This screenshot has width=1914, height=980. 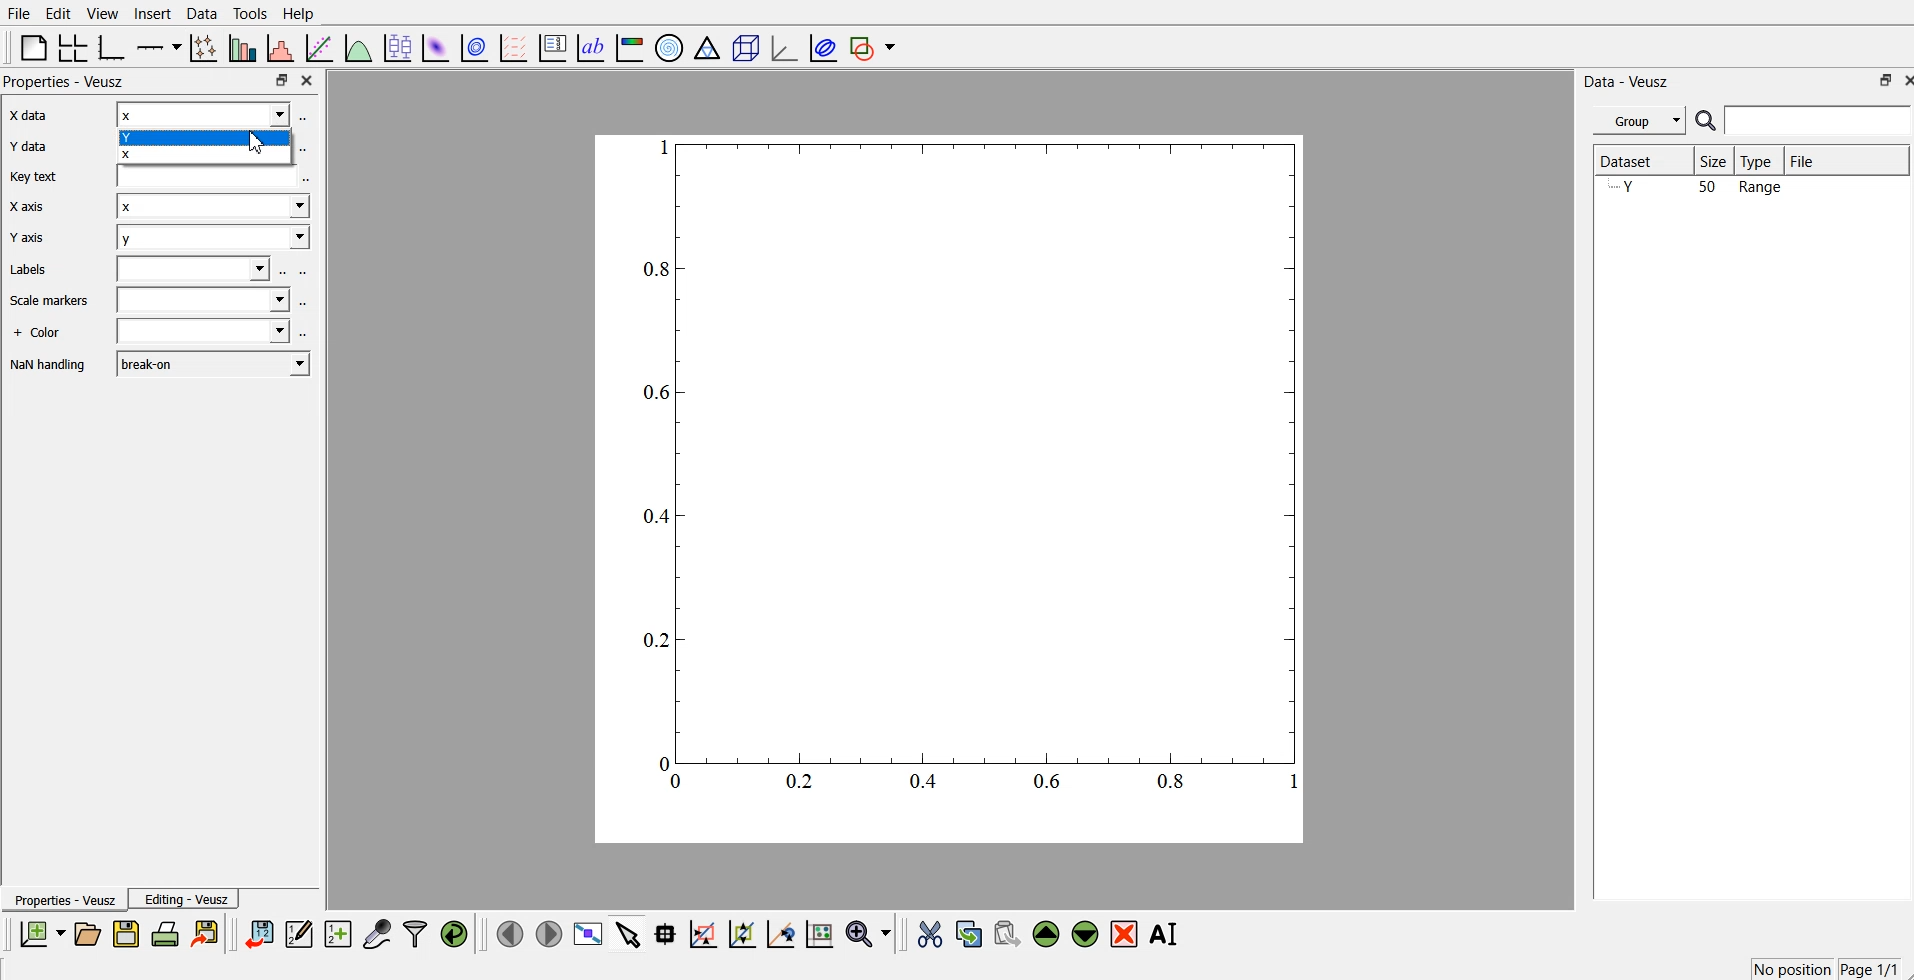 I want to click on x, so click(x=214, y=209).